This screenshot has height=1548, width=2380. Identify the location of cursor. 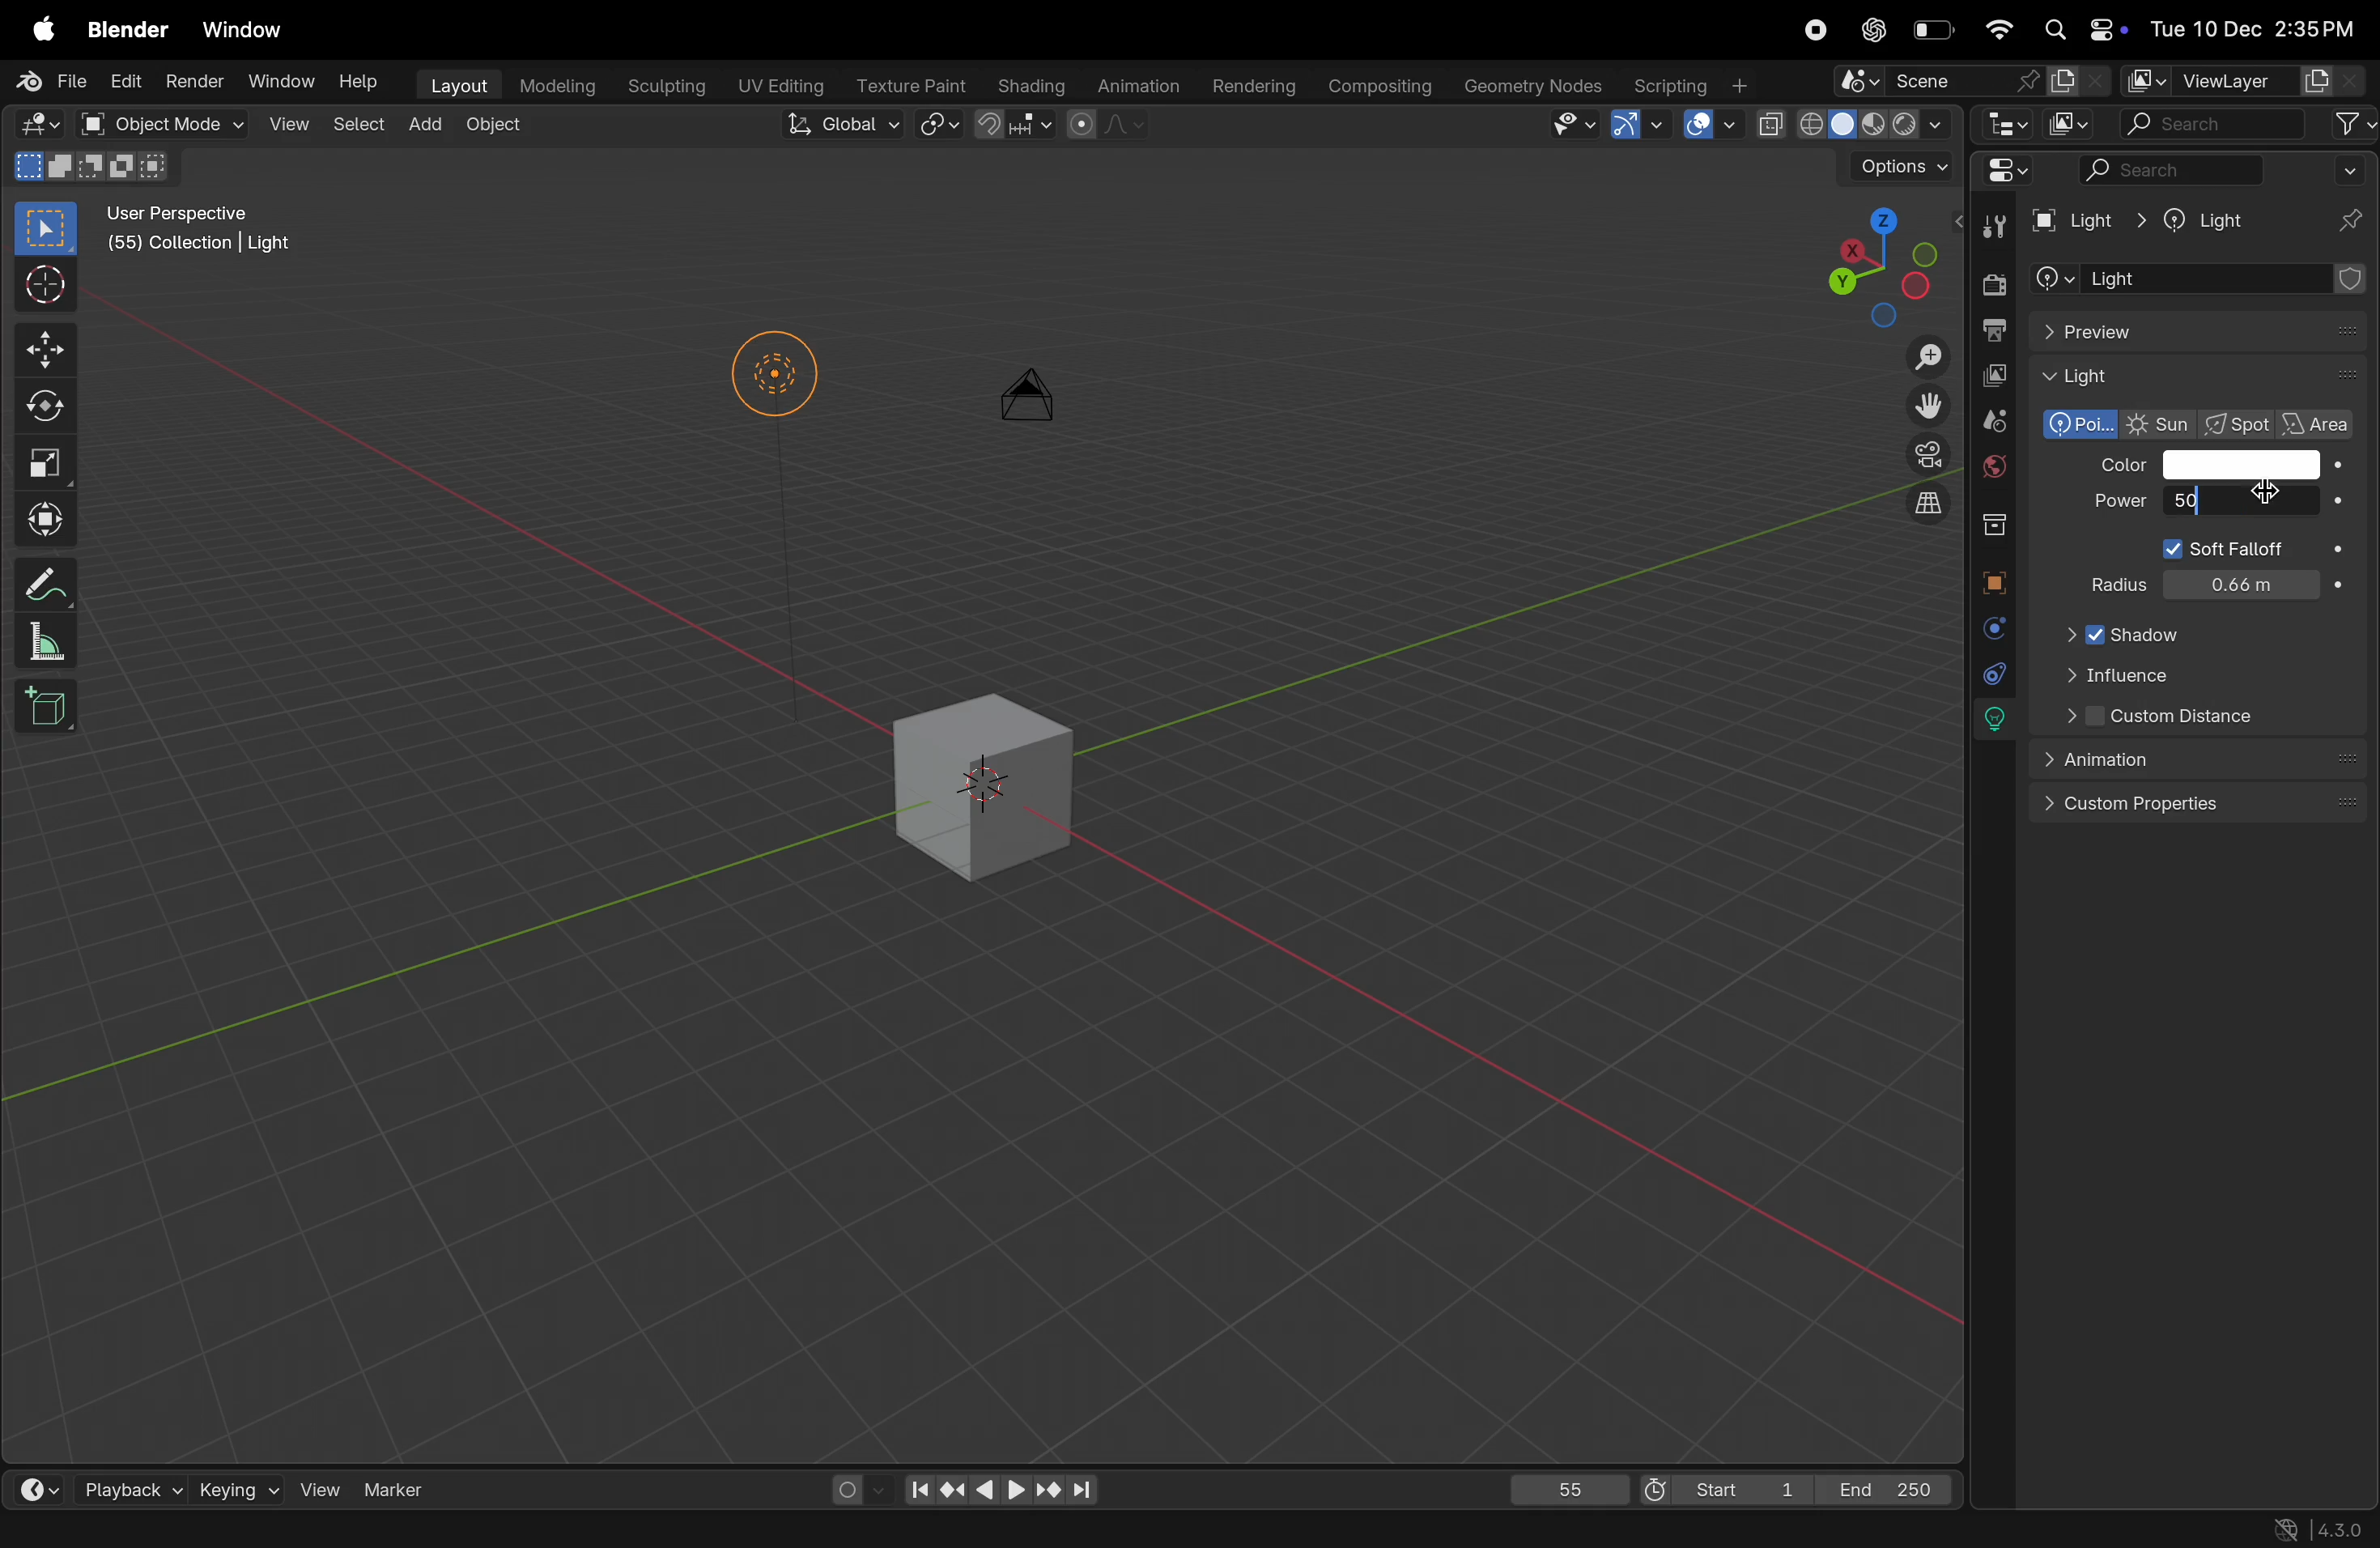
(1997, 677).